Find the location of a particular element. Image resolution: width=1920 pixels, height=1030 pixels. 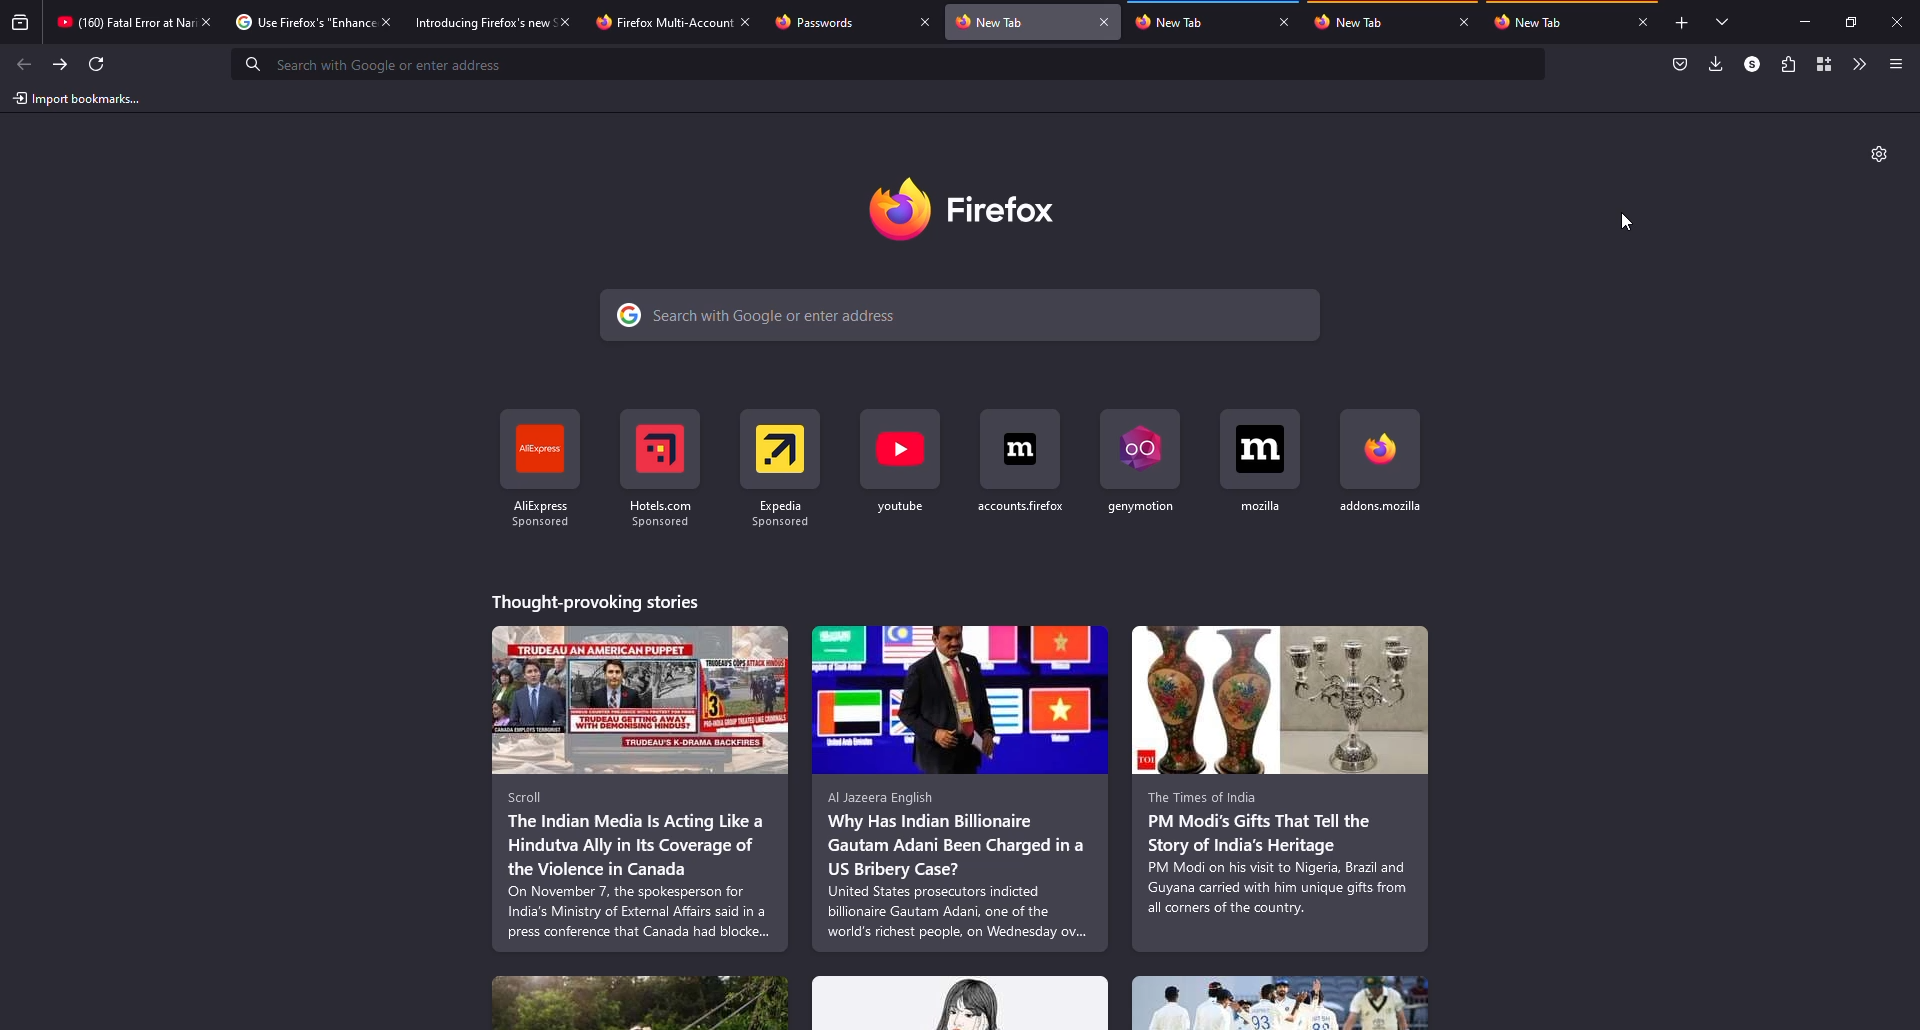

shortcut is located at coordinates (1380, 463).